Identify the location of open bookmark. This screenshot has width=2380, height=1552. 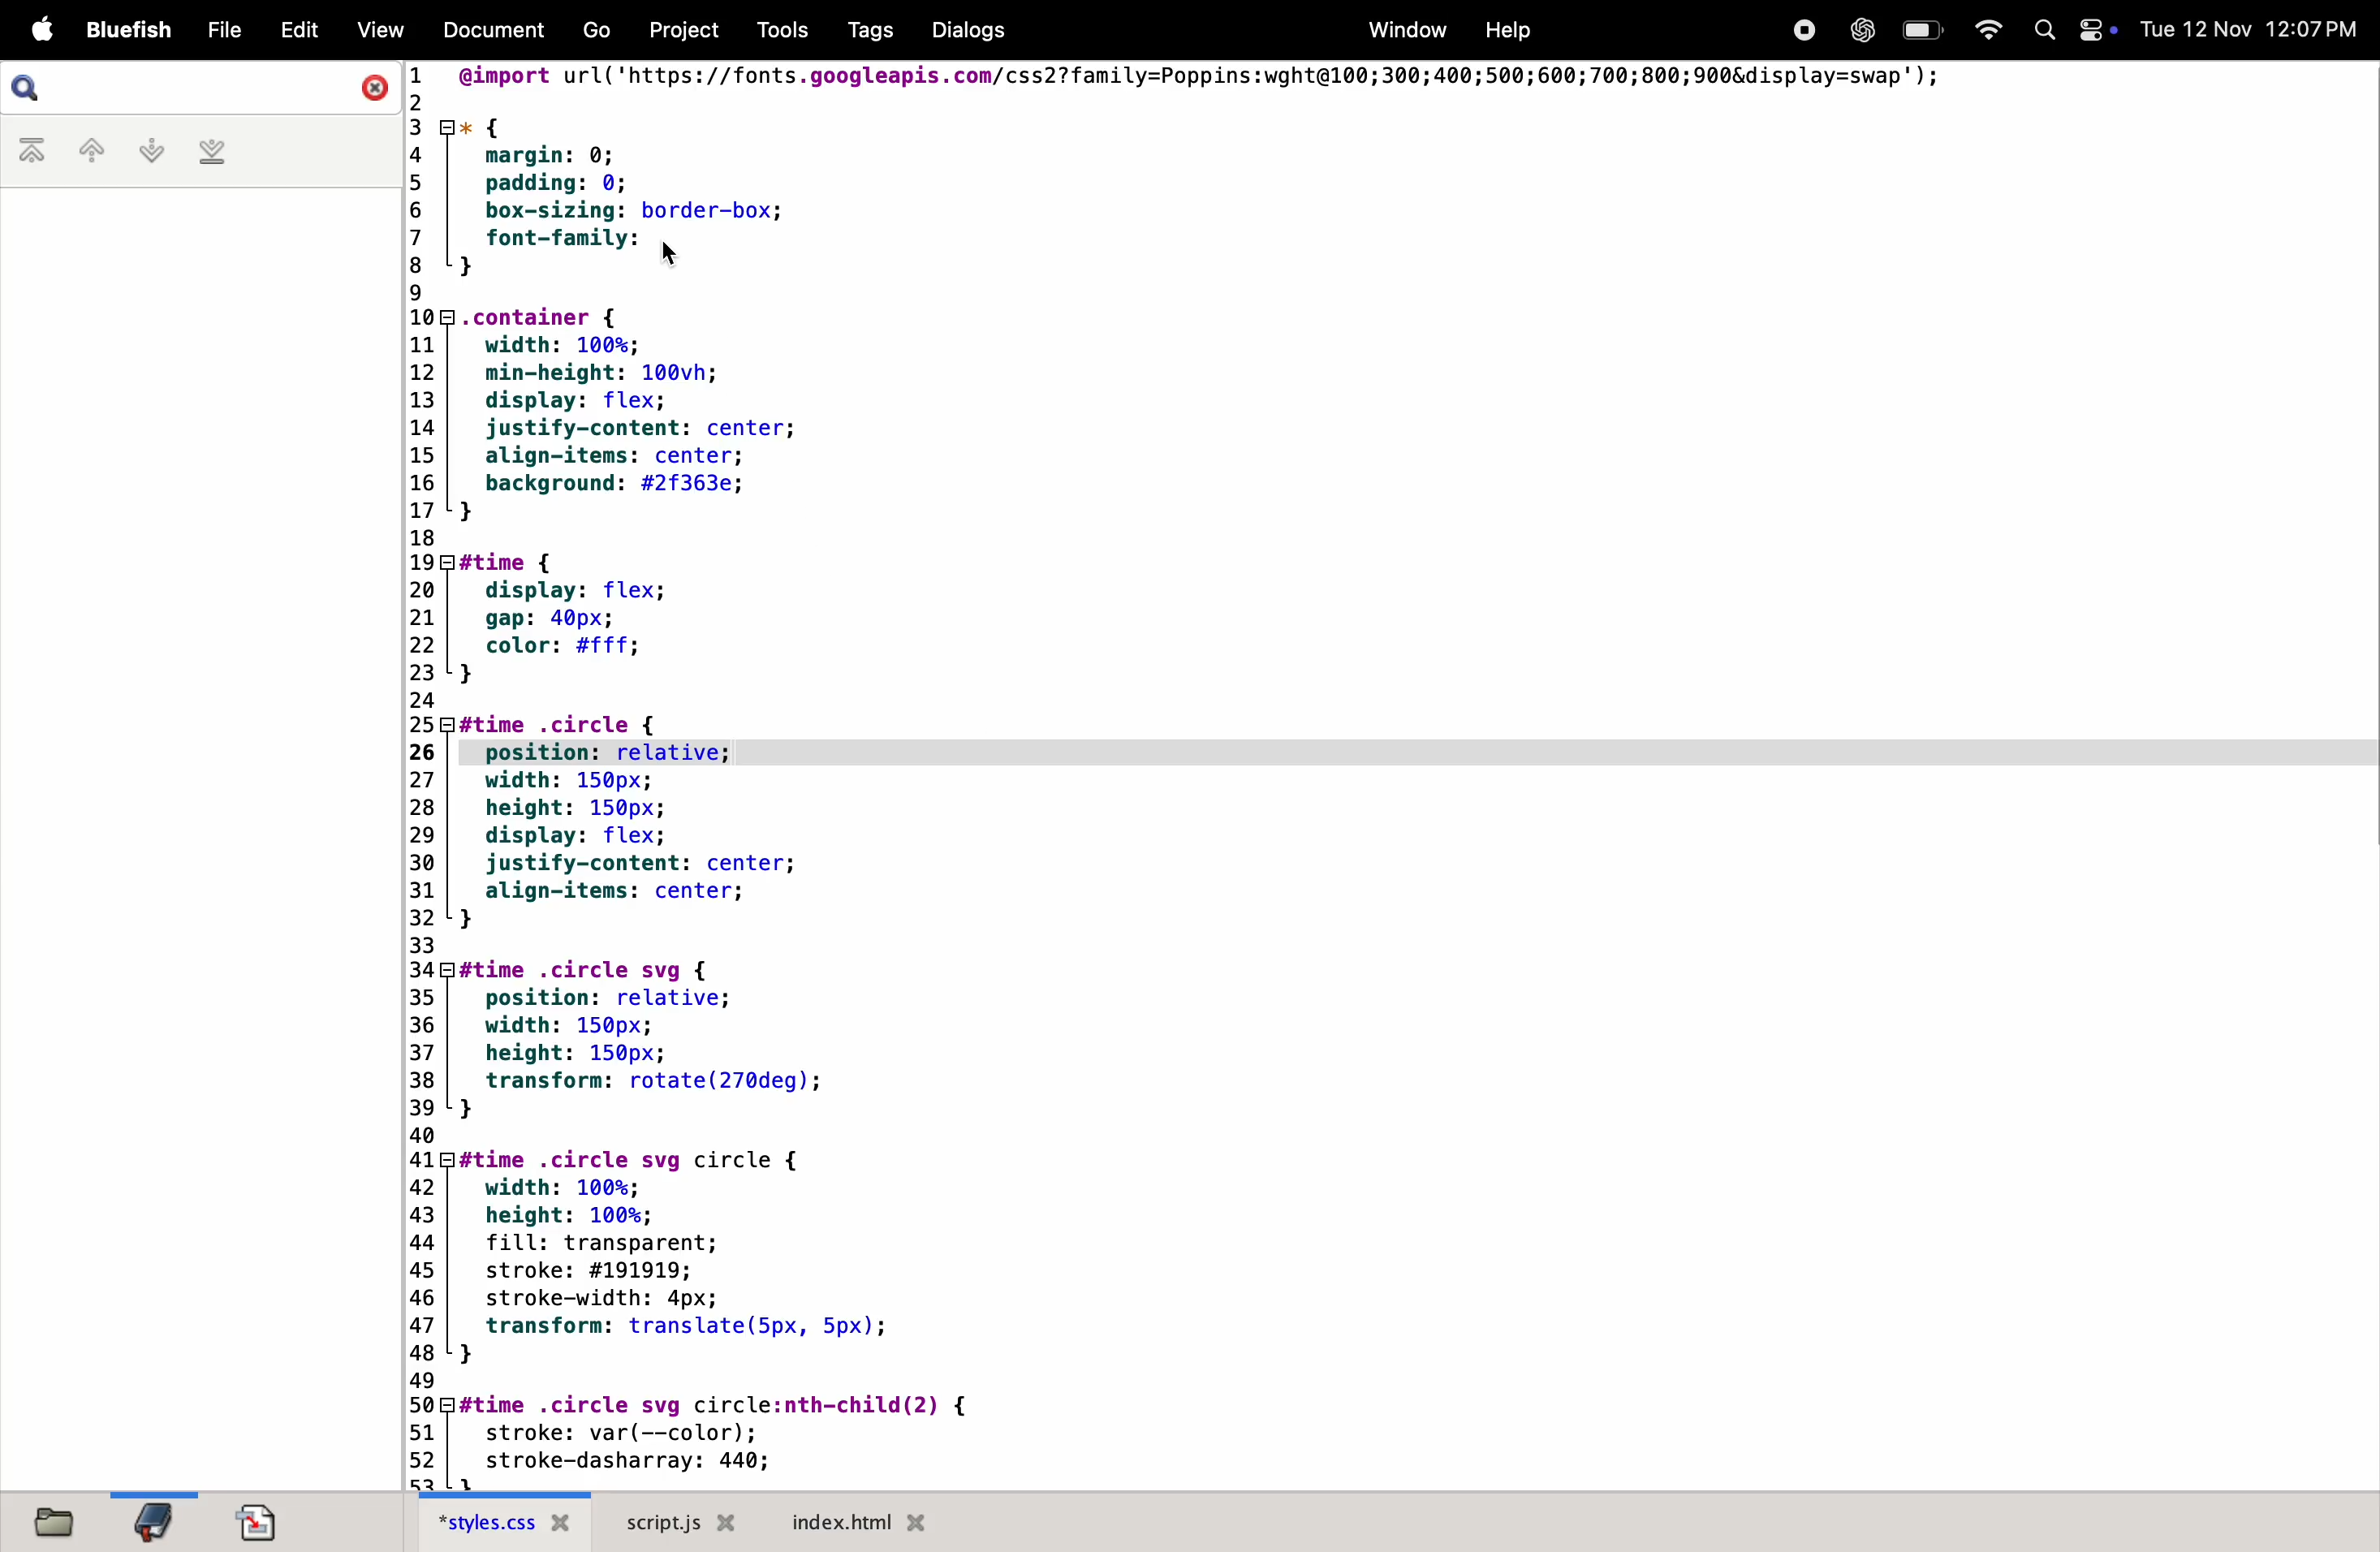
(155, 1521).